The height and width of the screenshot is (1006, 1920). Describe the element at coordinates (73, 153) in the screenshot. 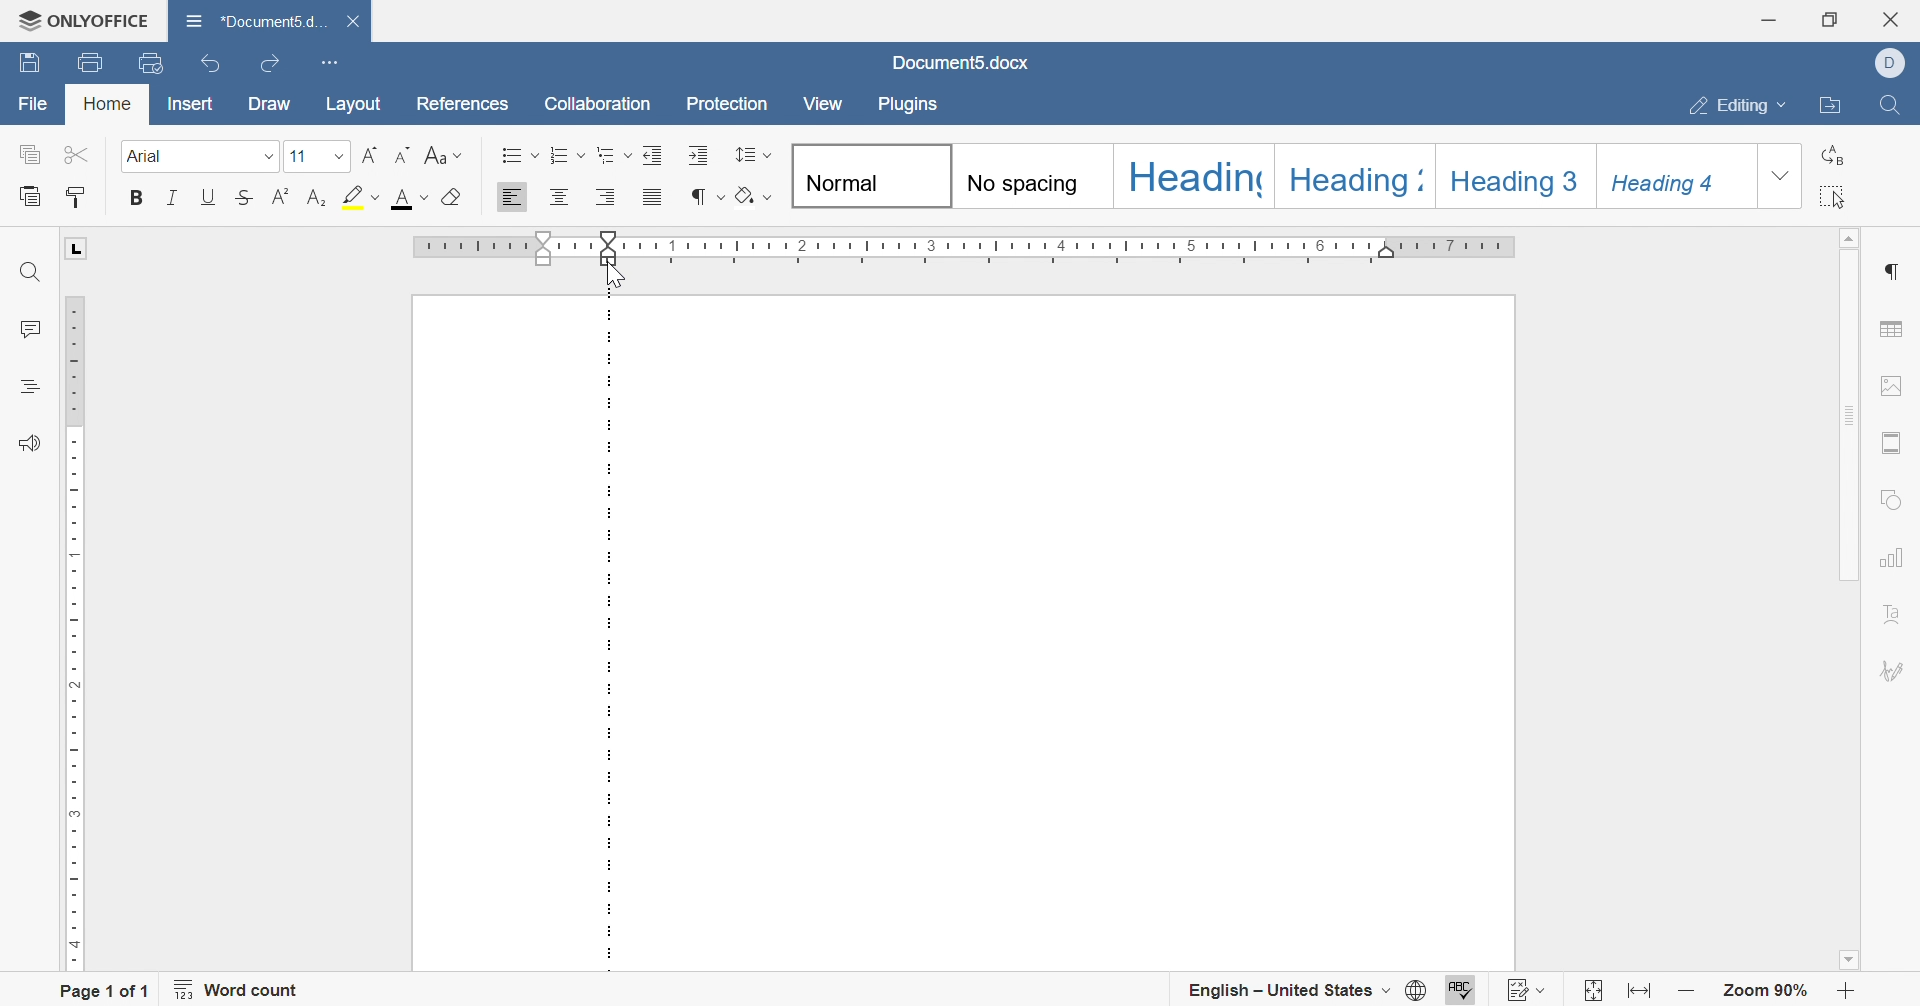

I see `cut` at that location.